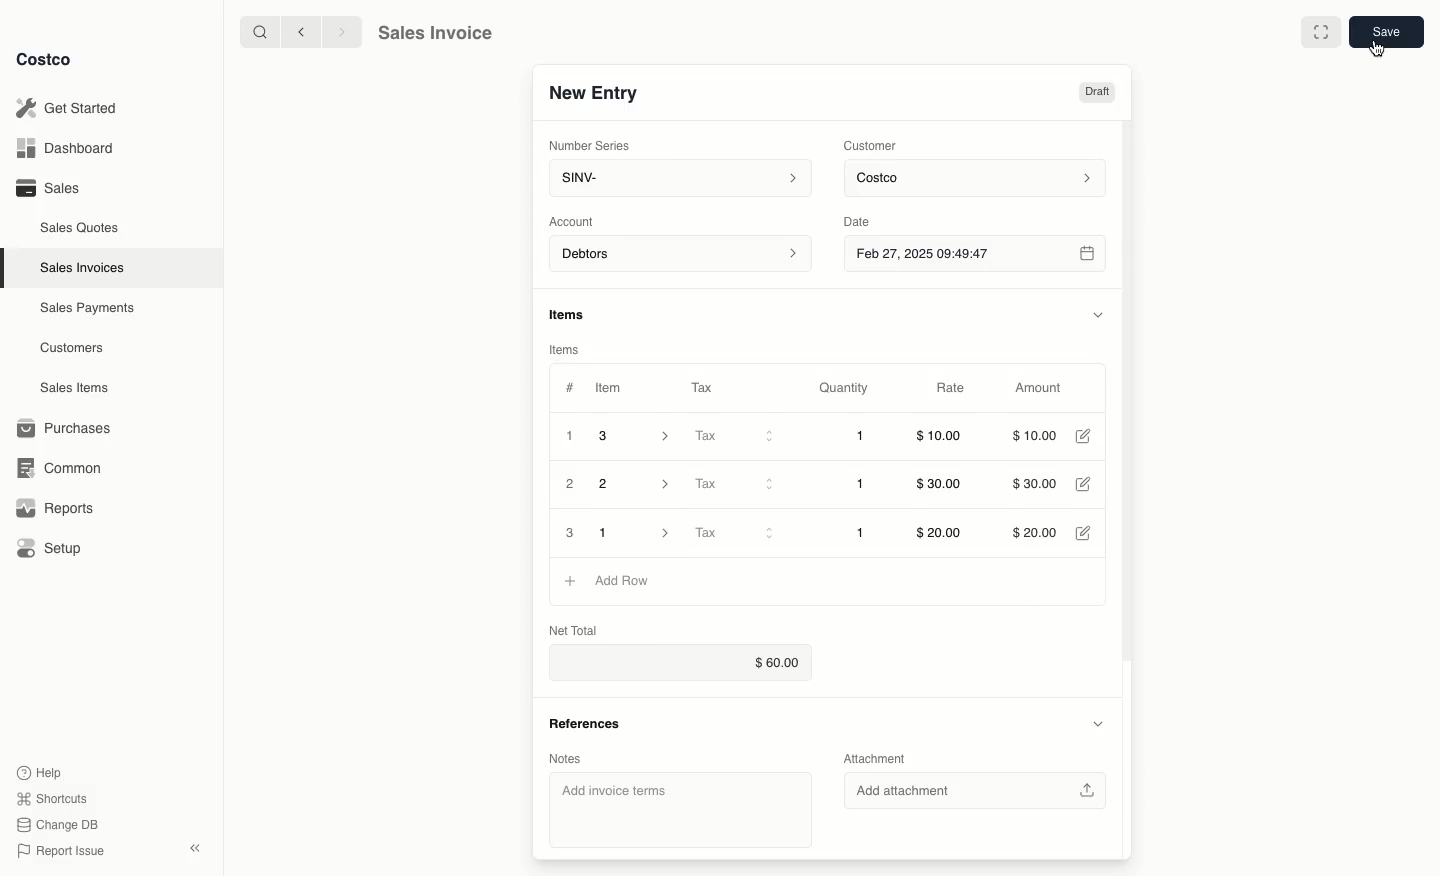 This screenshot has width=1440, height=876. Describe the element at coordinates (622, 580) in the screenshot. I see `Add rows` at that location.